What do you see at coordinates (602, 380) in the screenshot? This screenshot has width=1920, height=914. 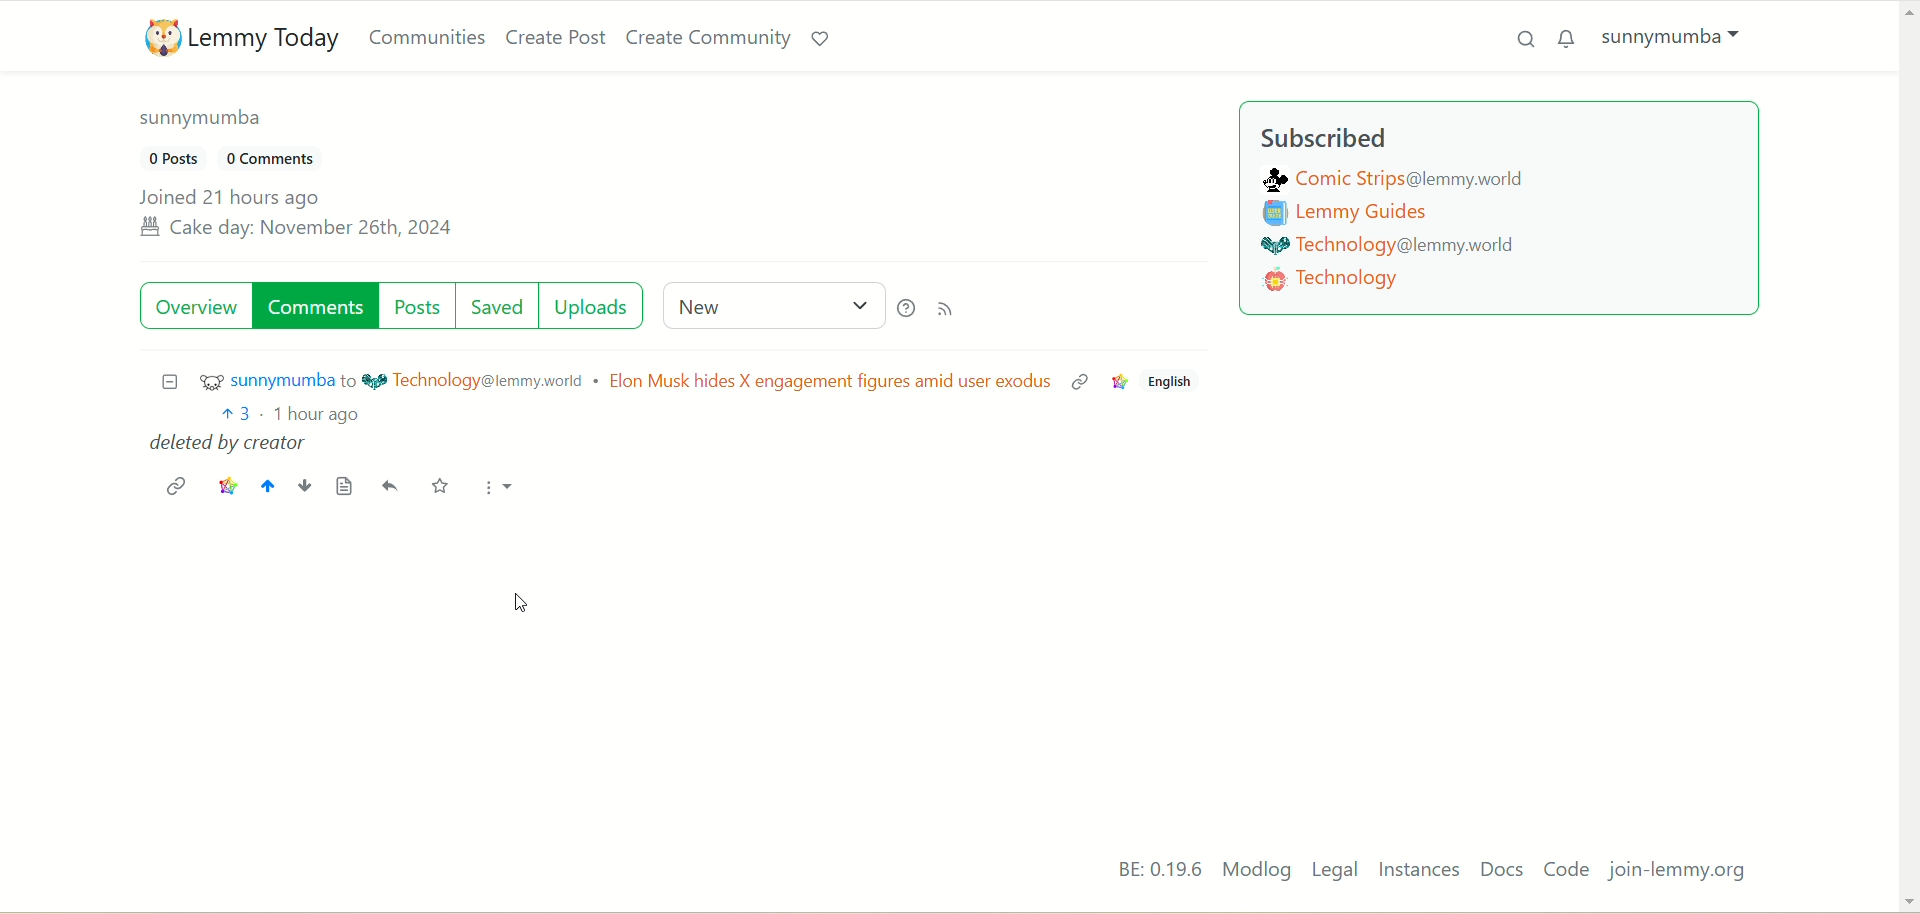 I see `Username and community details of the post` at bounding box center [602, 380].